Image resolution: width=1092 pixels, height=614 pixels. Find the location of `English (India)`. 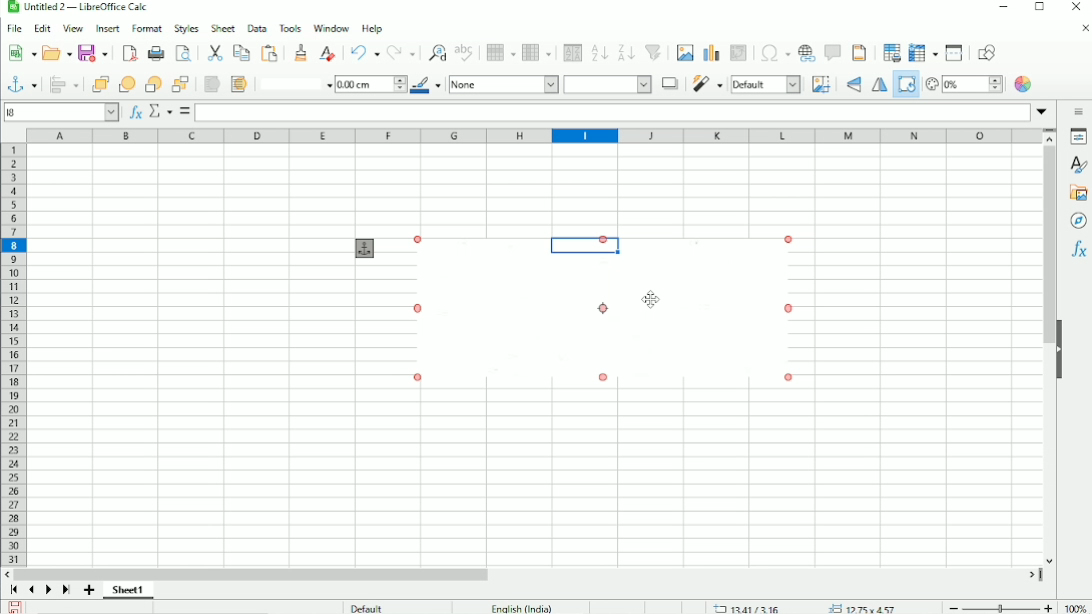

English (India) is located at coordinates (520, 607).